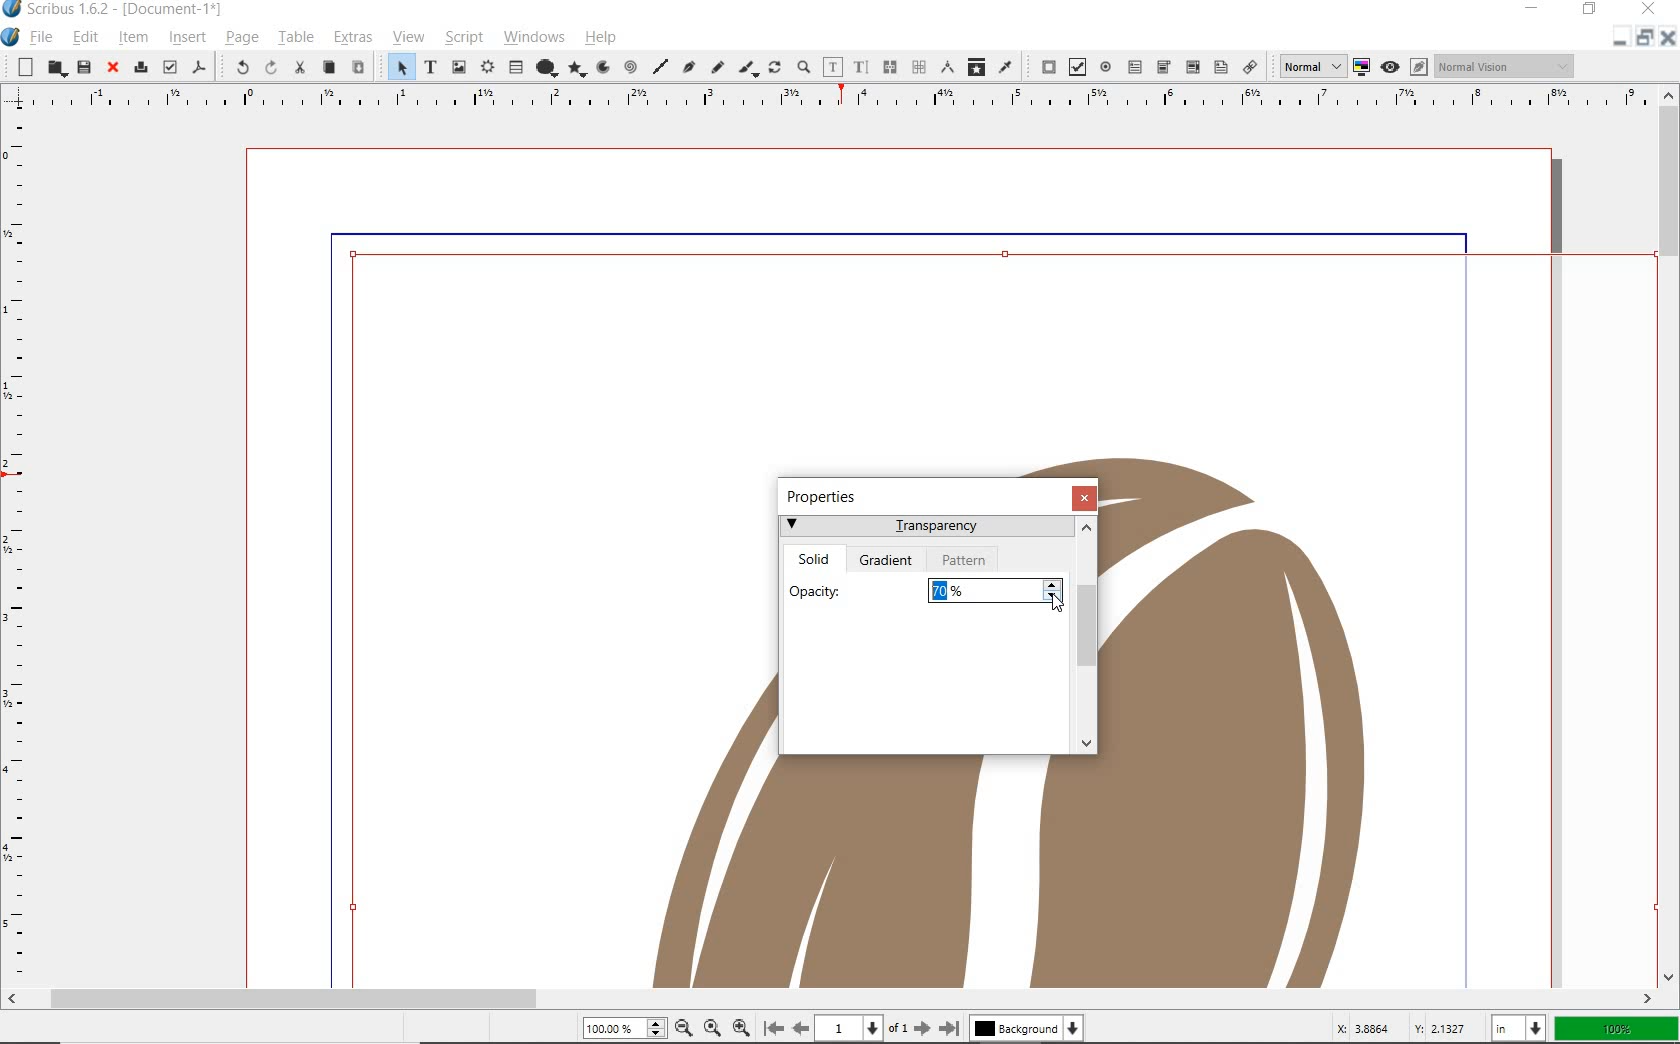 Image resolution: width=1680 pixels, height=1044 pixels. I want to click on pdf radio button, so click(1106, 66).